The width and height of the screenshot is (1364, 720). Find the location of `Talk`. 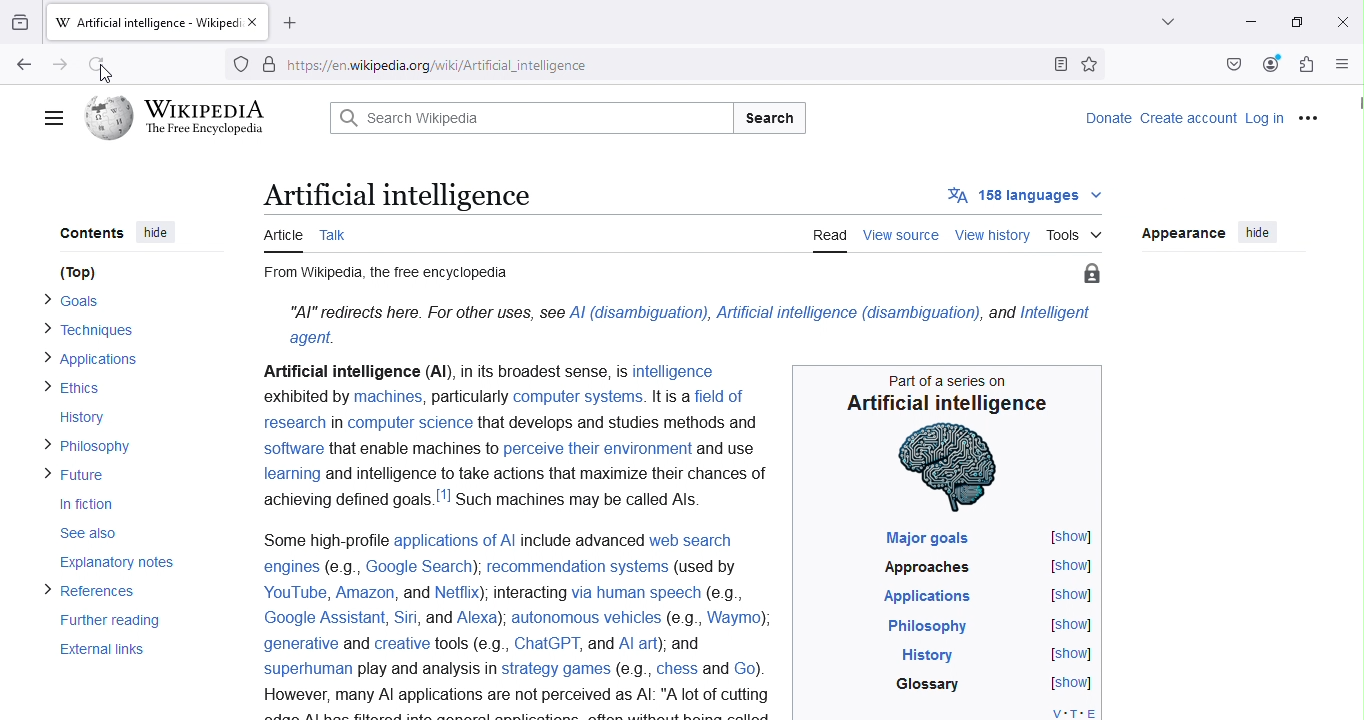

Talk is located at coordinates (336, 239).